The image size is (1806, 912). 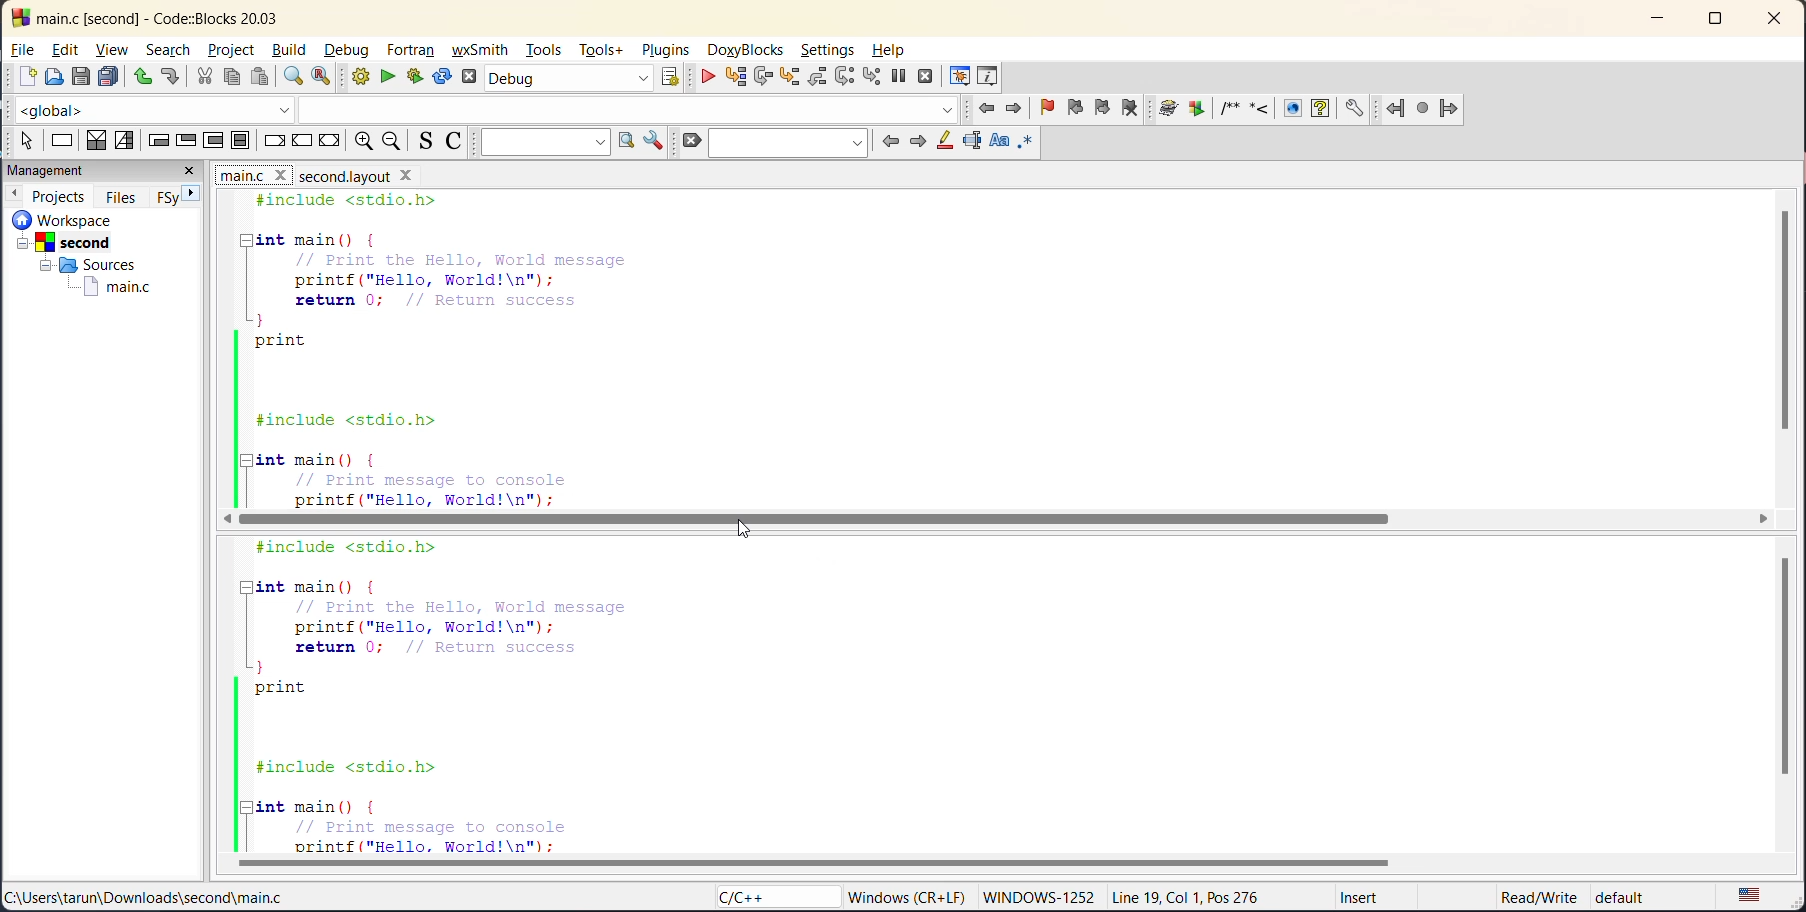 I want to click on clear, so click(x=689, y=141).